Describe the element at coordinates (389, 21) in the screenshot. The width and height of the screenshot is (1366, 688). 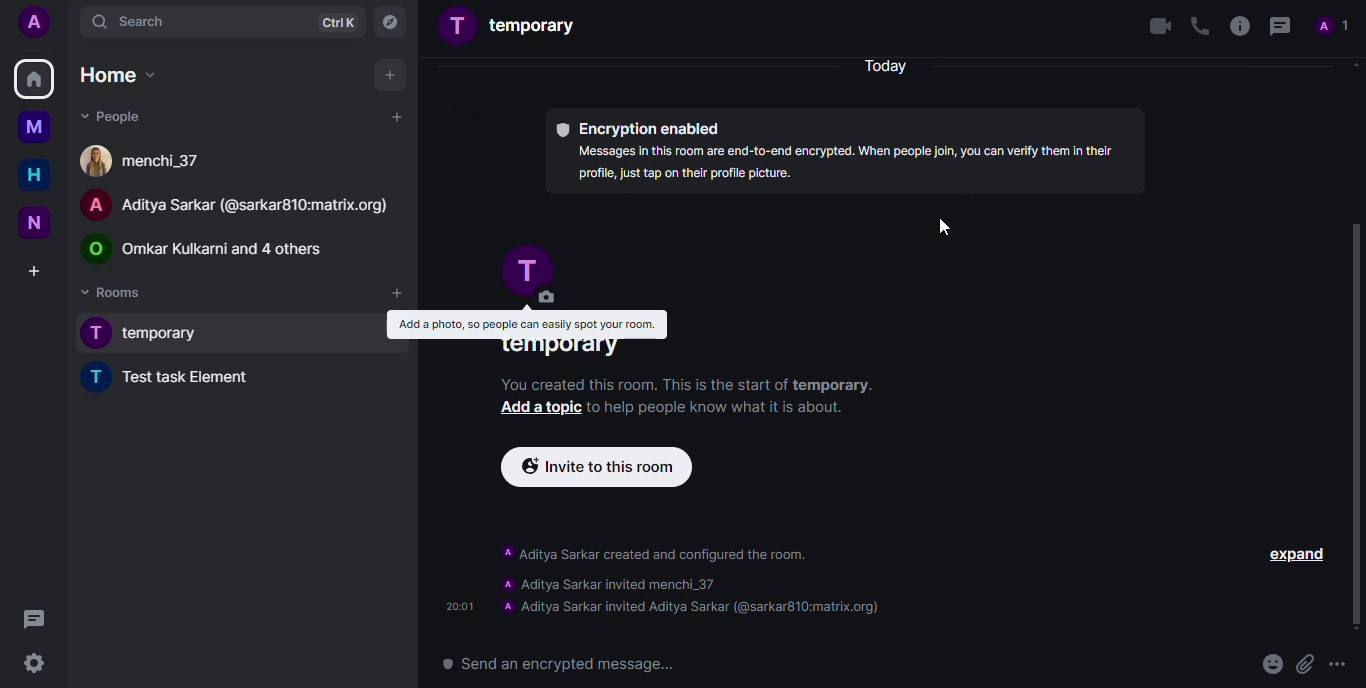
I see `navigator` at that location.